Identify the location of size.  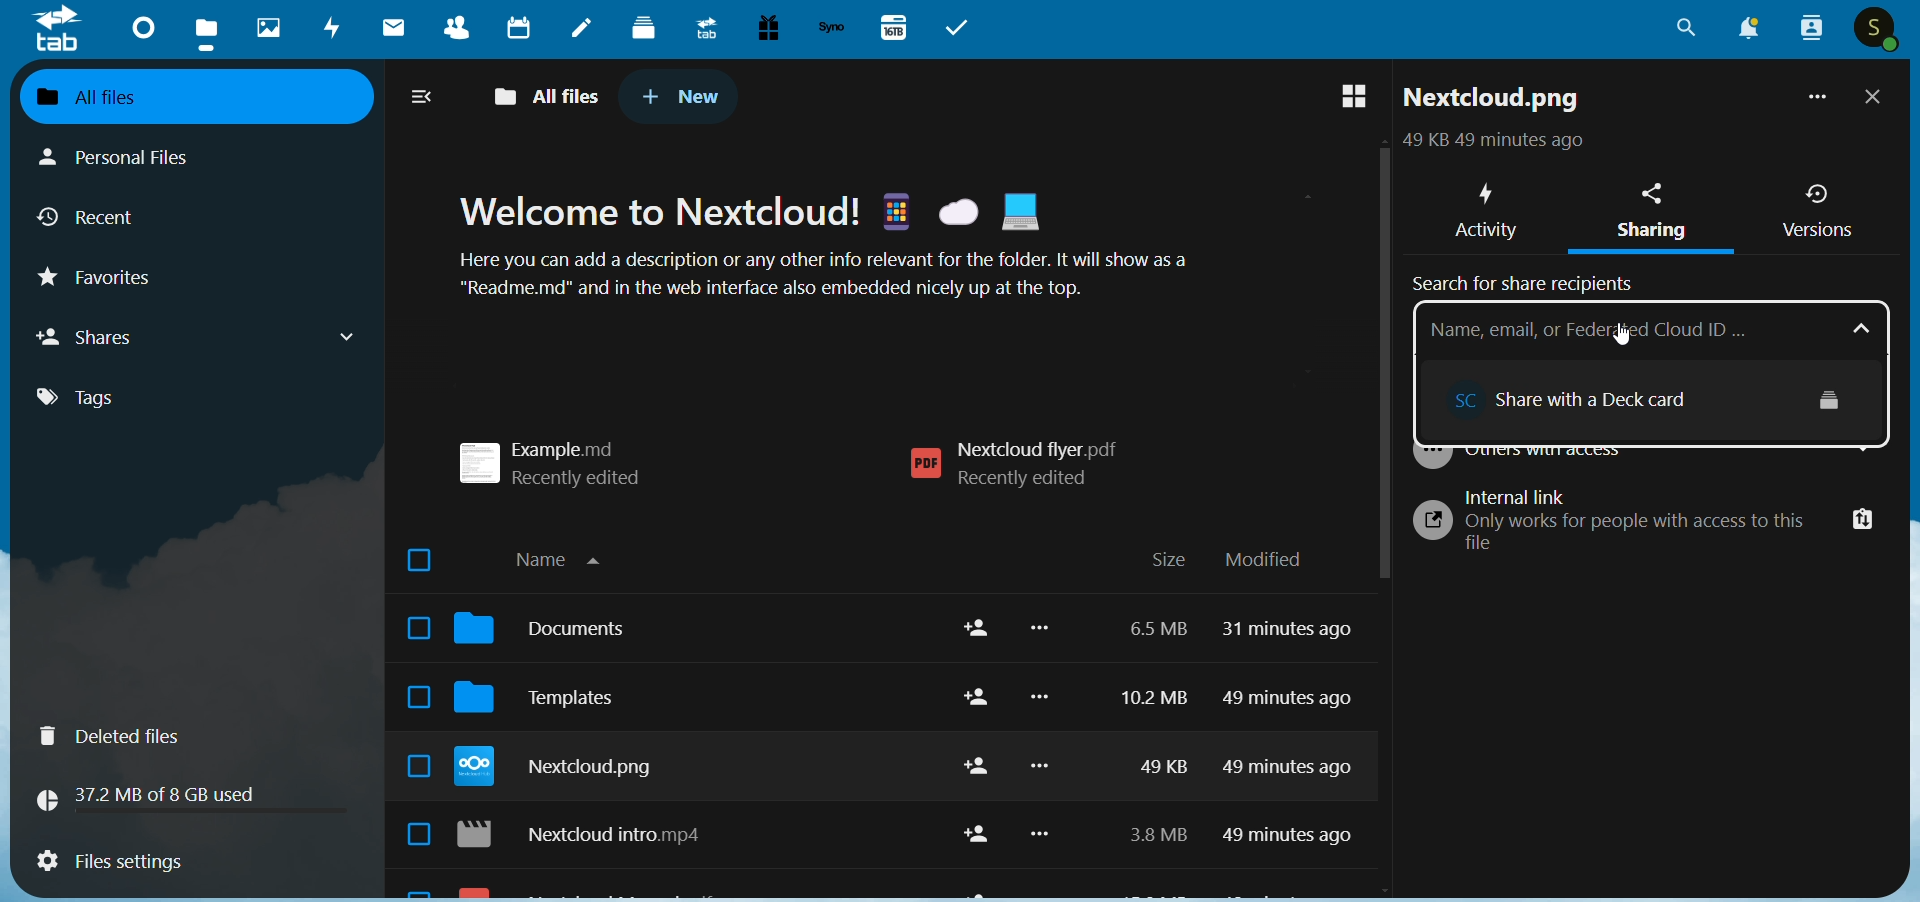
(1168, 561).